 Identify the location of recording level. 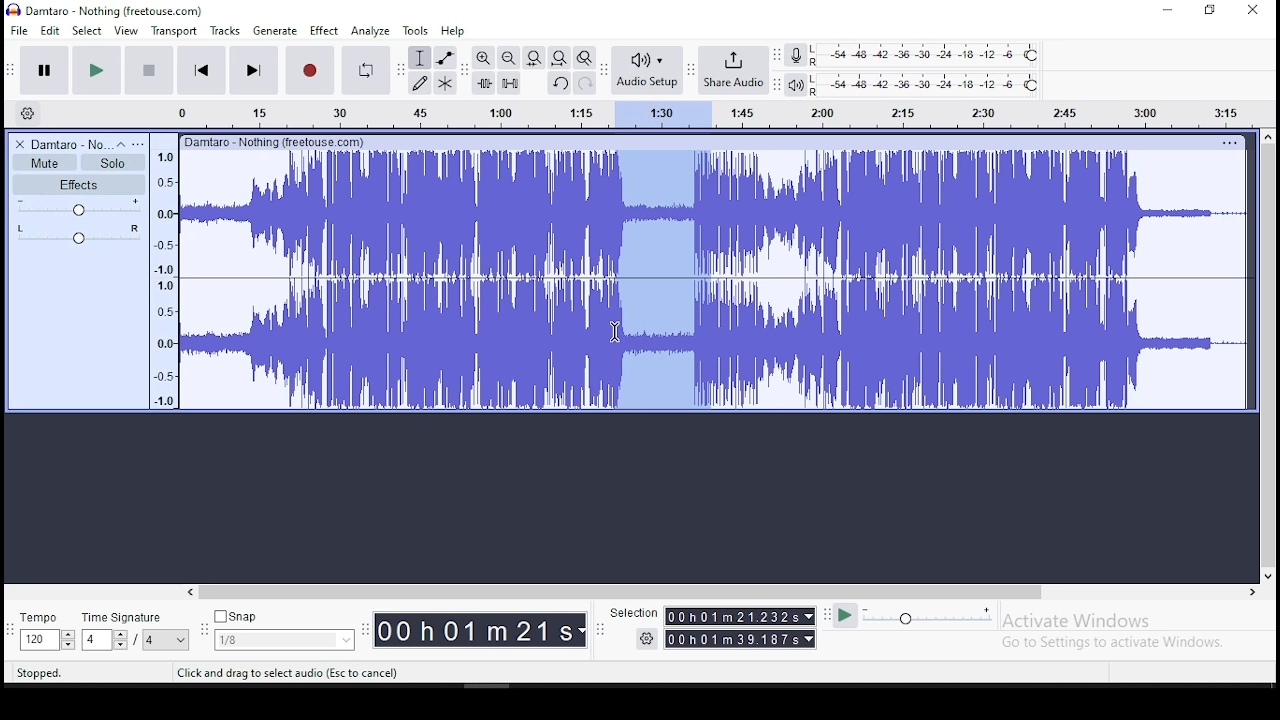
(927, 54).